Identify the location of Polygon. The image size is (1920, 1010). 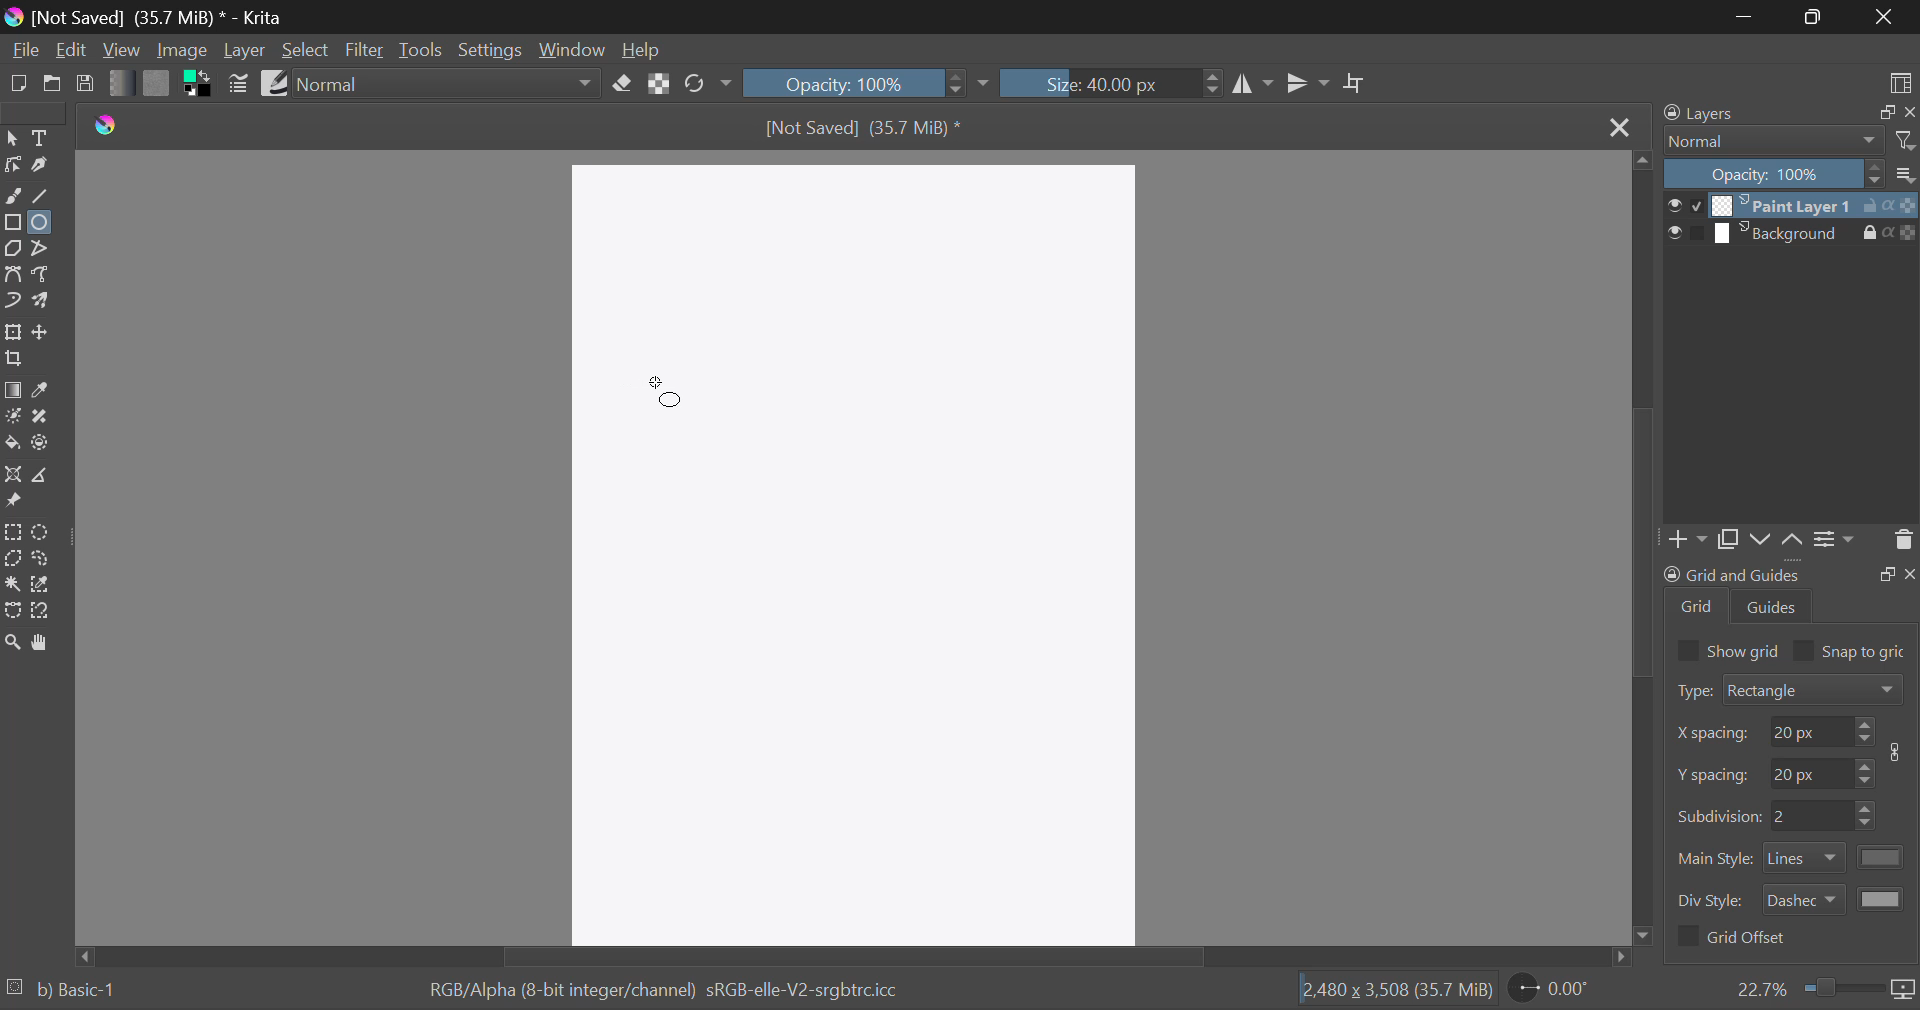
(12, 247).